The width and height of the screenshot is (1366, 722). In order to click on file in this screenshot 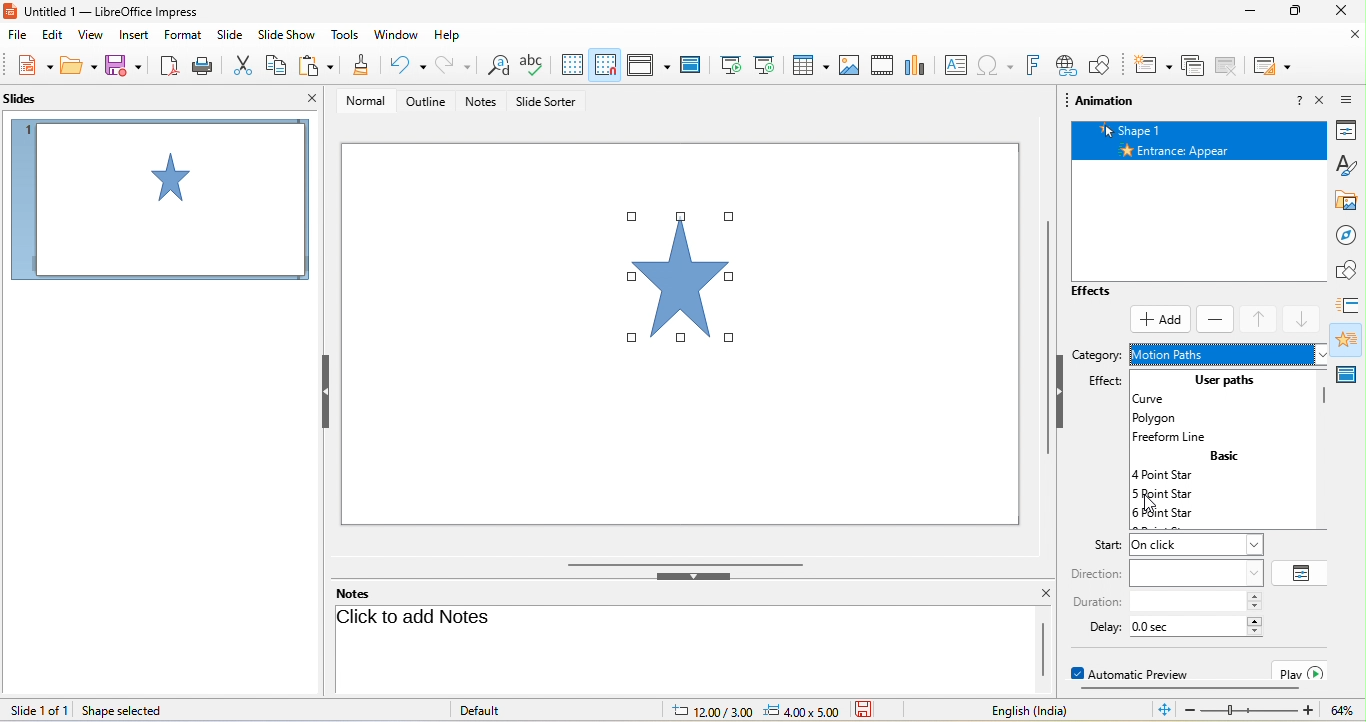, I will do `click(18, 36)`.